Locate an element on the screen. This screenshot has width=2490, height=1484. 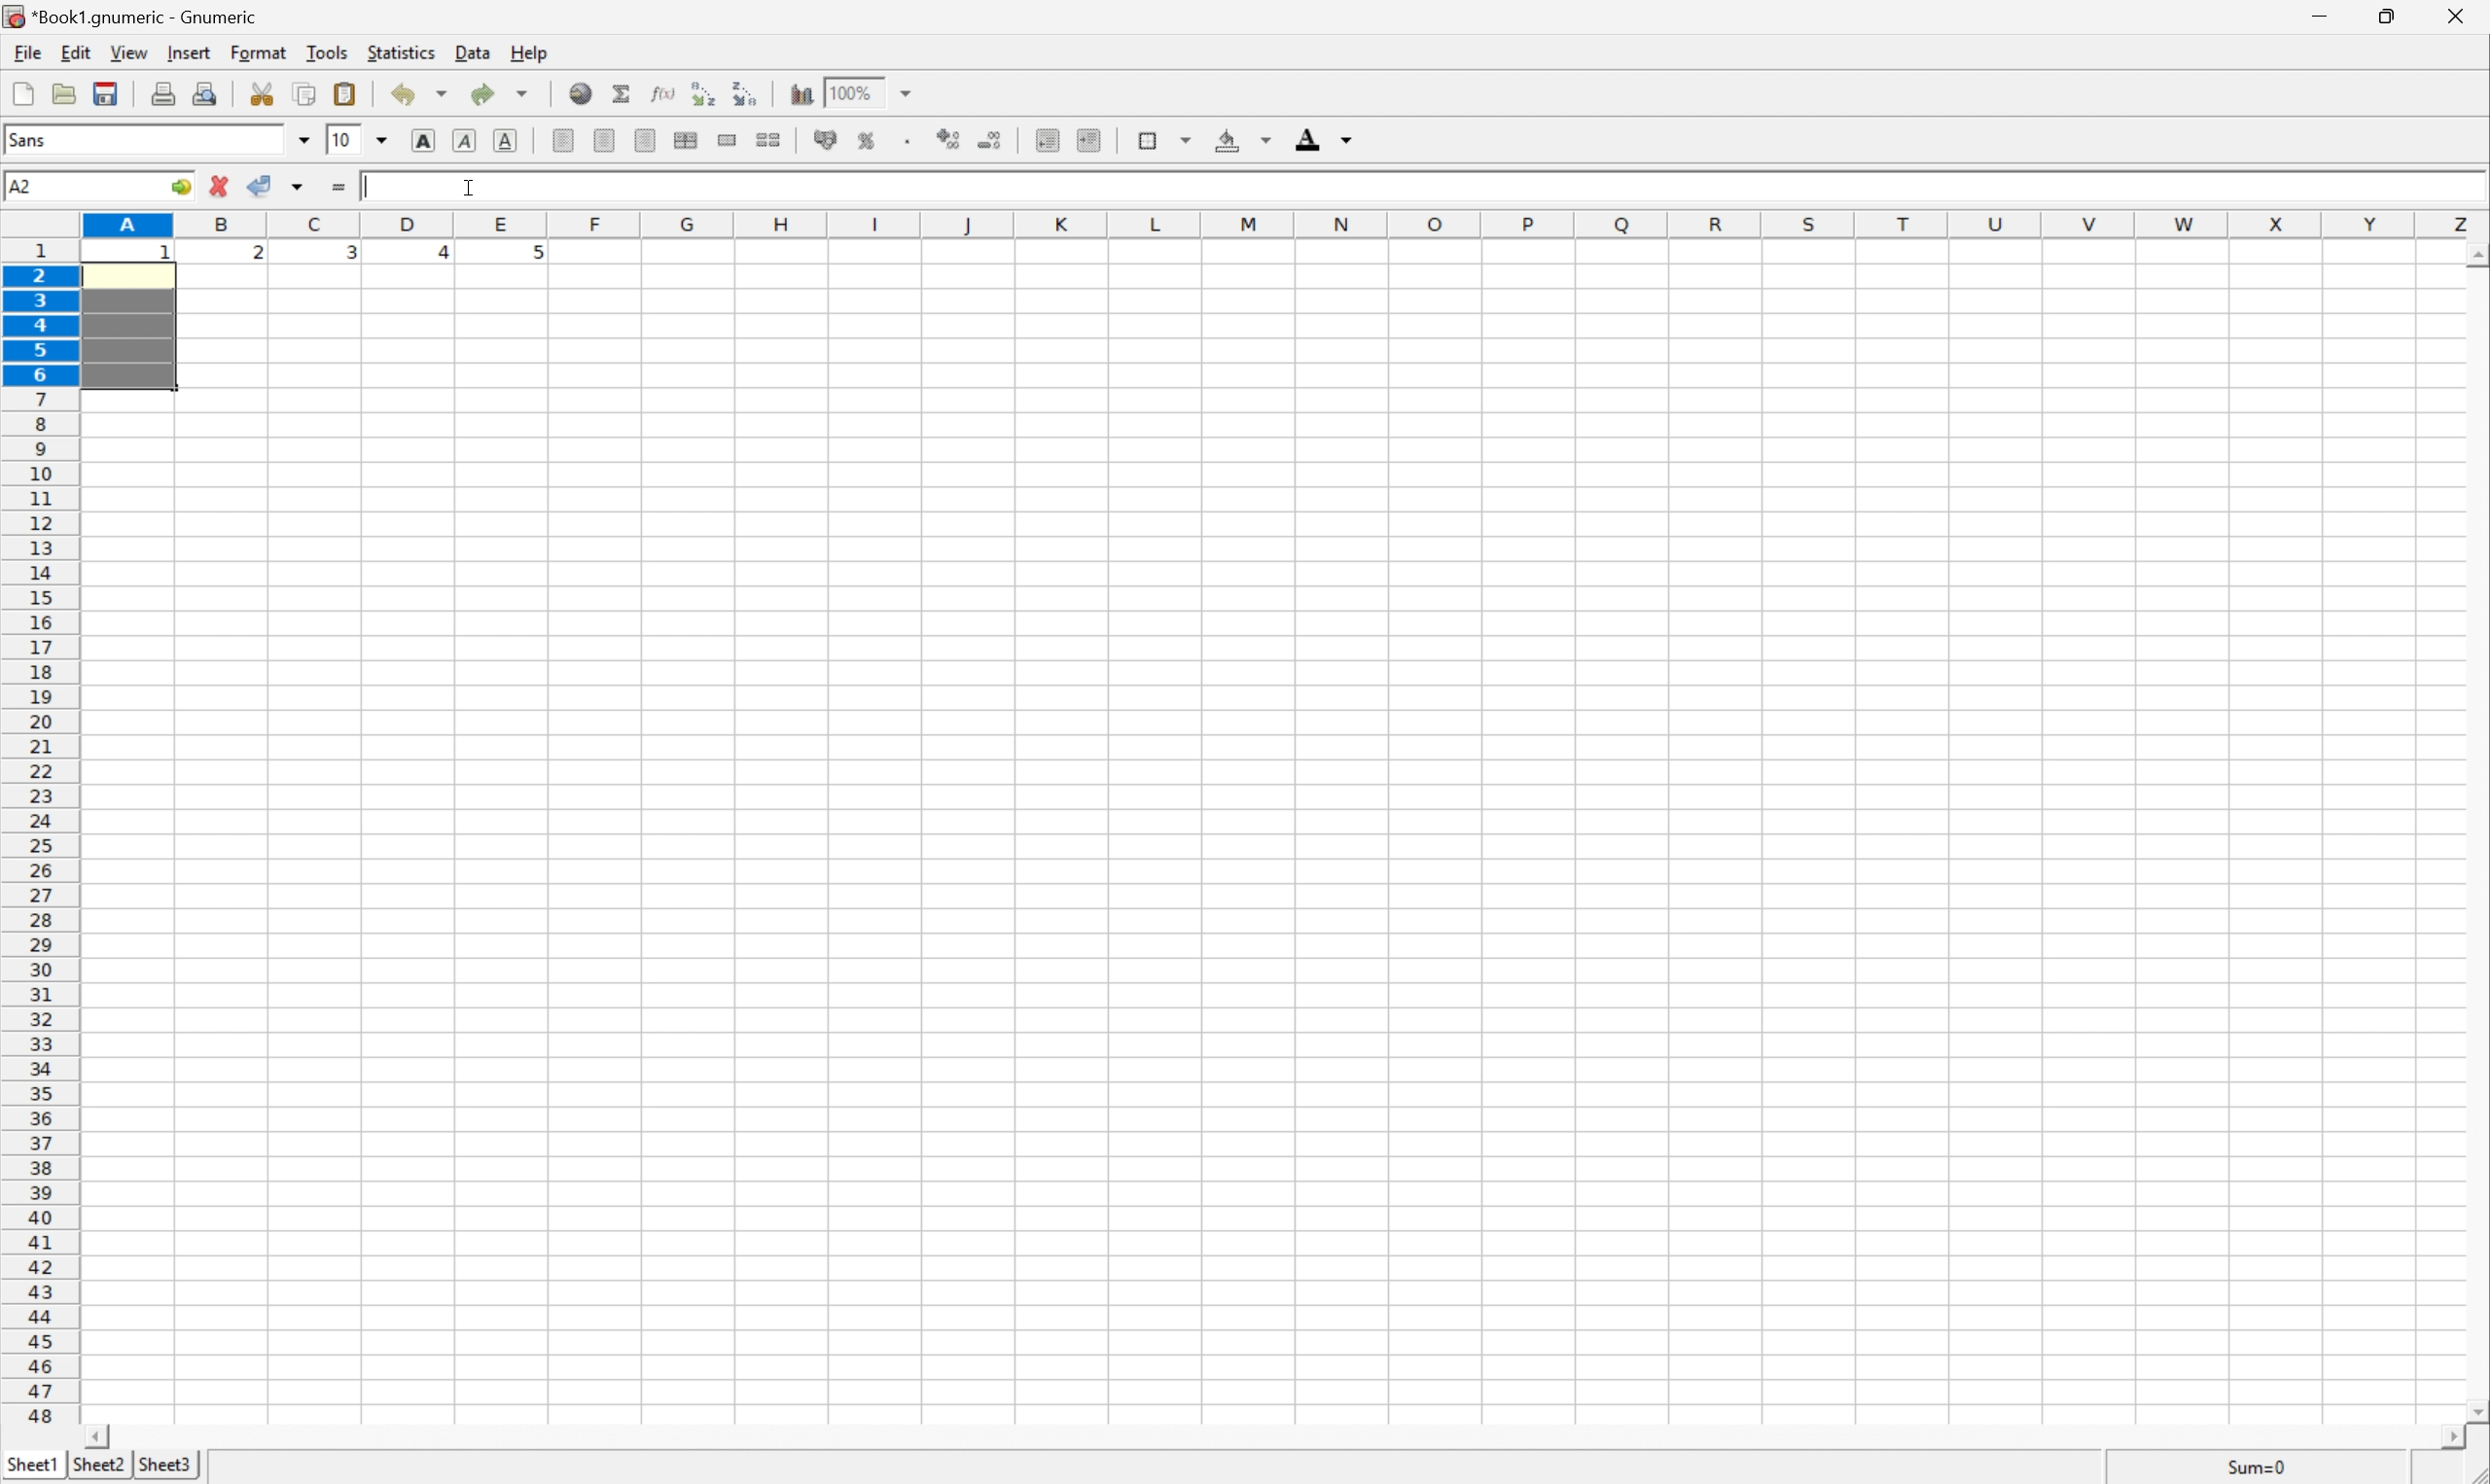
row numbers is located at coordinates (40, 832).